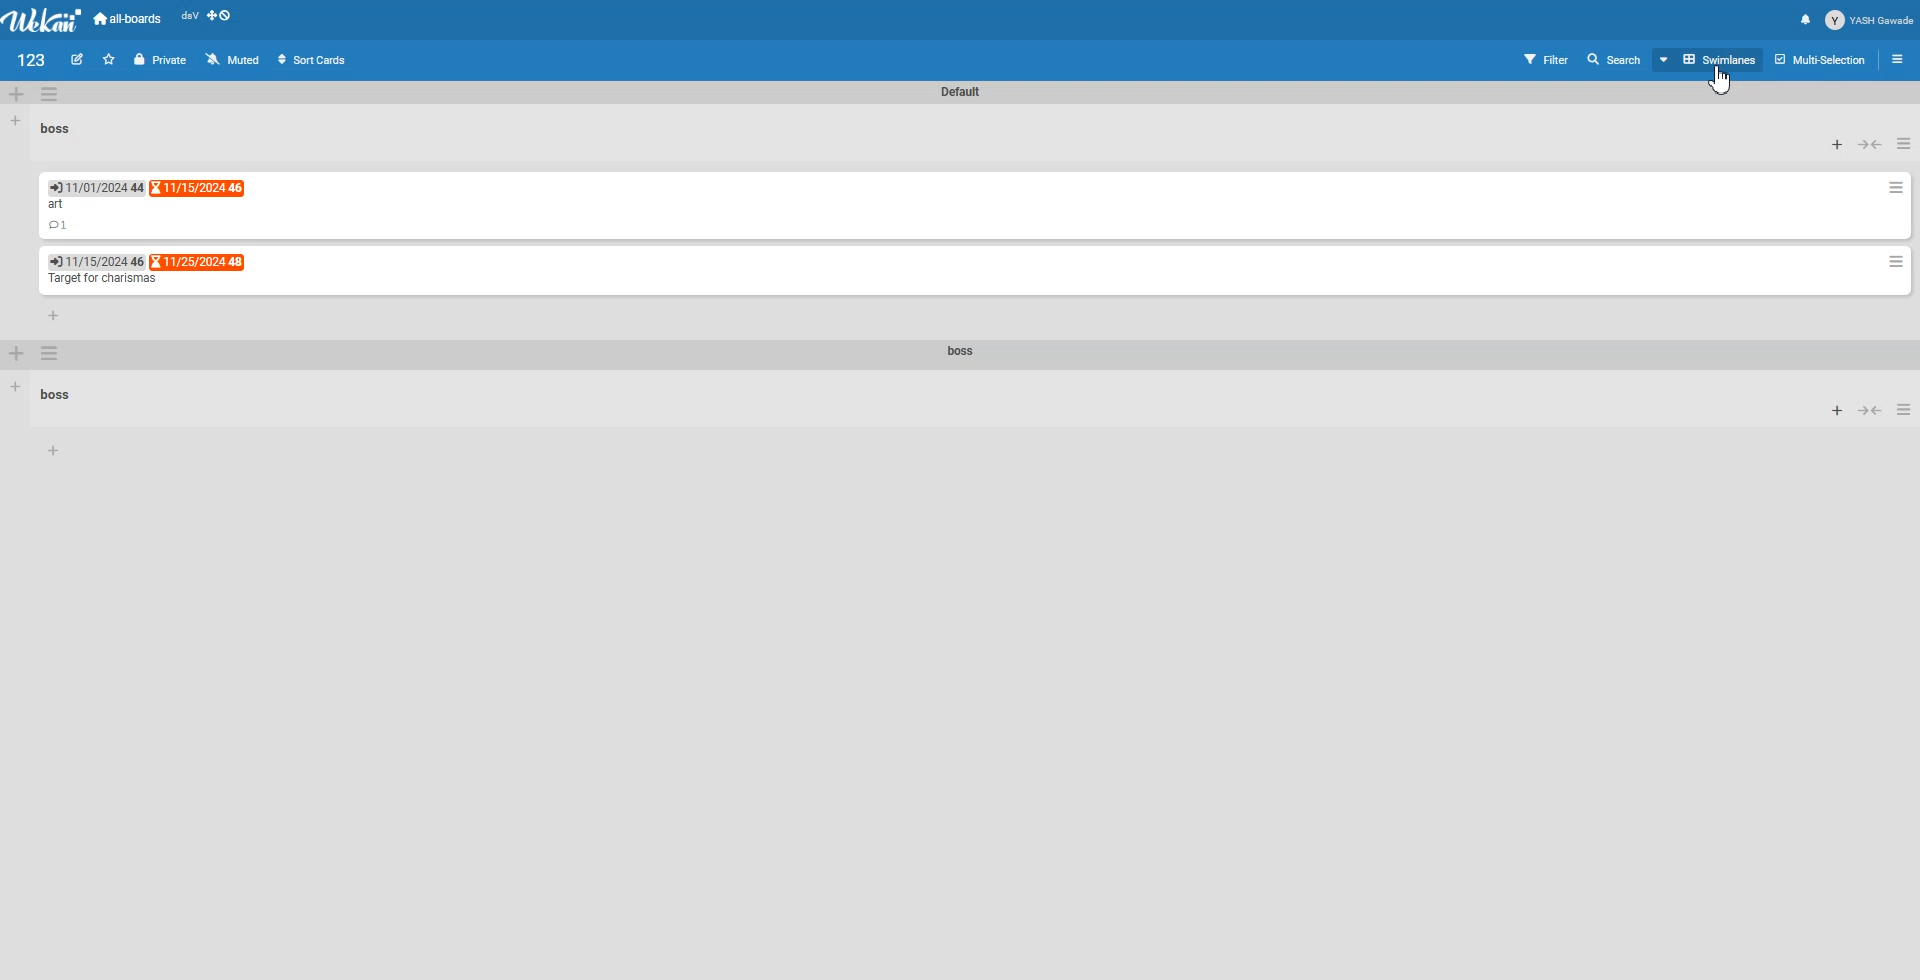 This screenshot has height=980, width=1920. Describe the element at coordinates (17, 94) in the screenshot. I see `Add Swimlane` at that location.